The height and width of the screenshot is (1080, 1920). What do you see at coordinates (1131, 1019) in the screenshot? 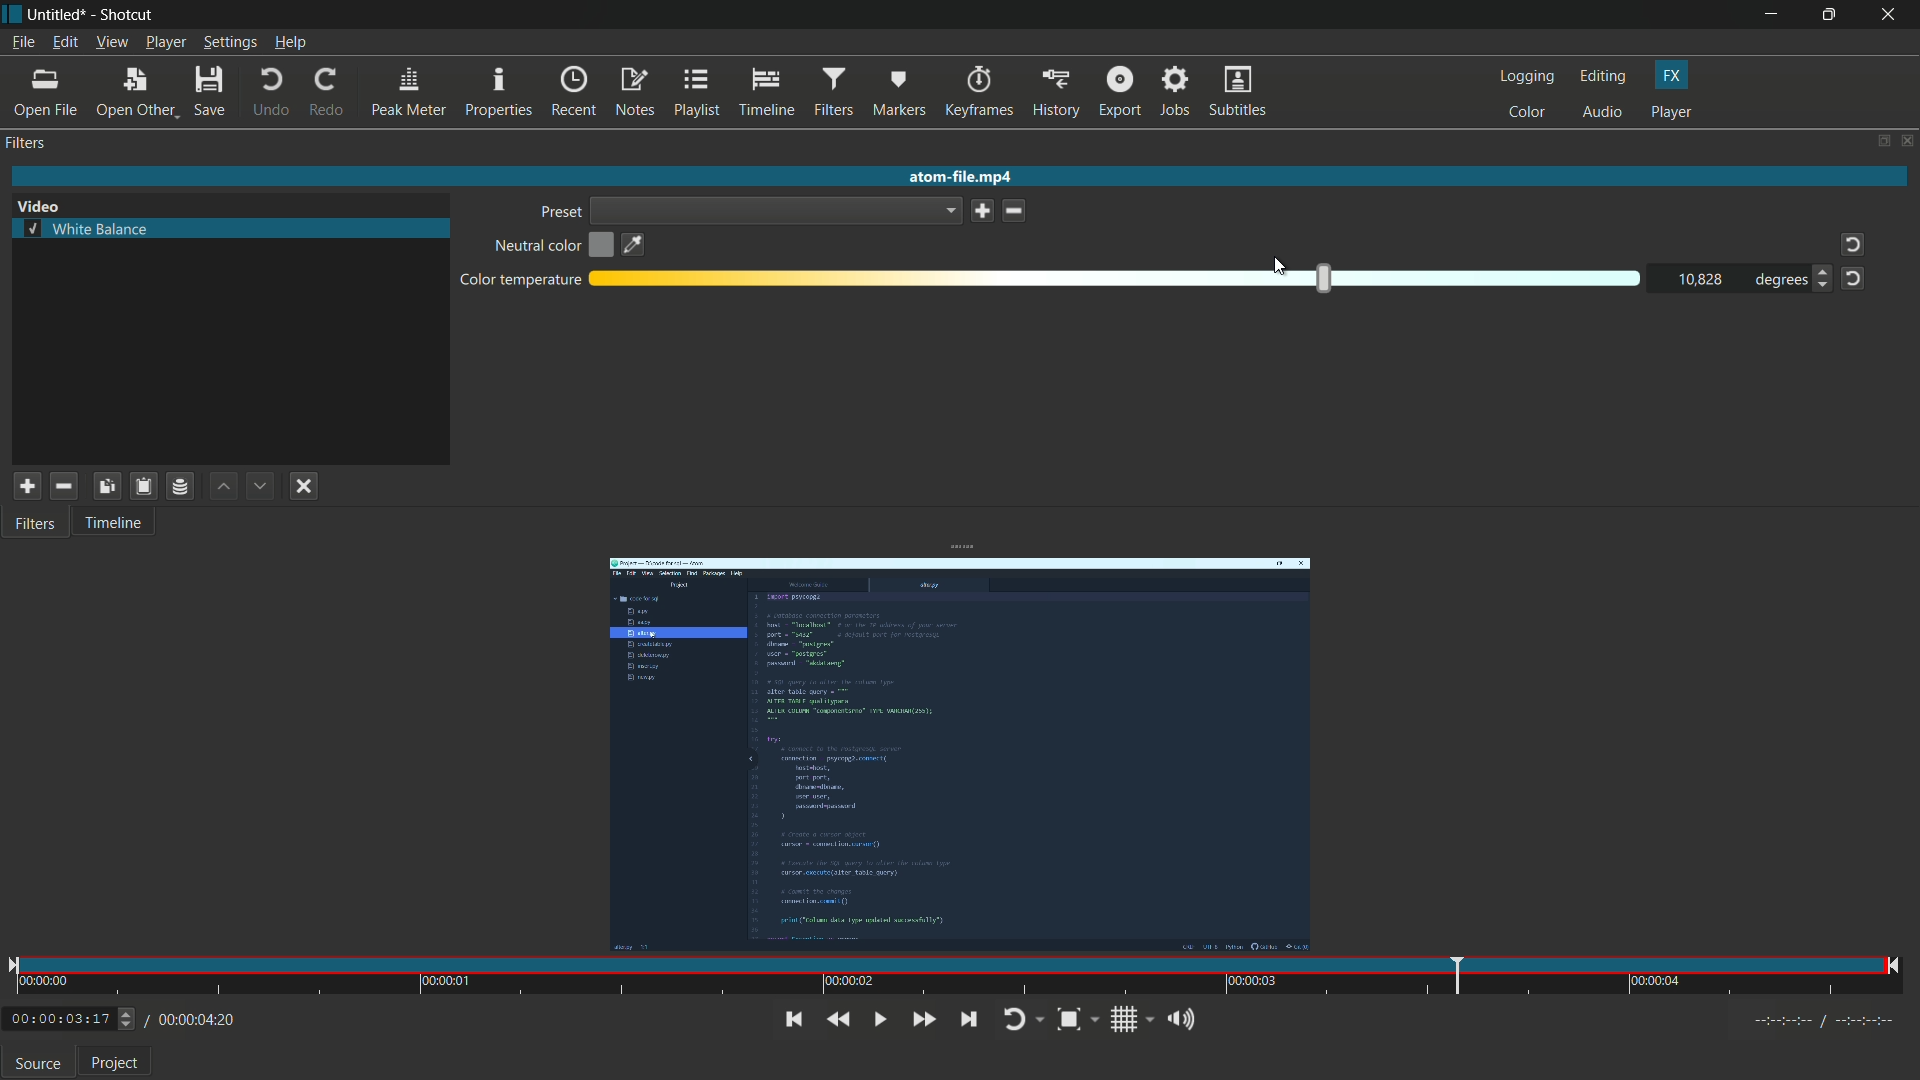
I see `toggle grid` at bounding box center [1131, 1019].